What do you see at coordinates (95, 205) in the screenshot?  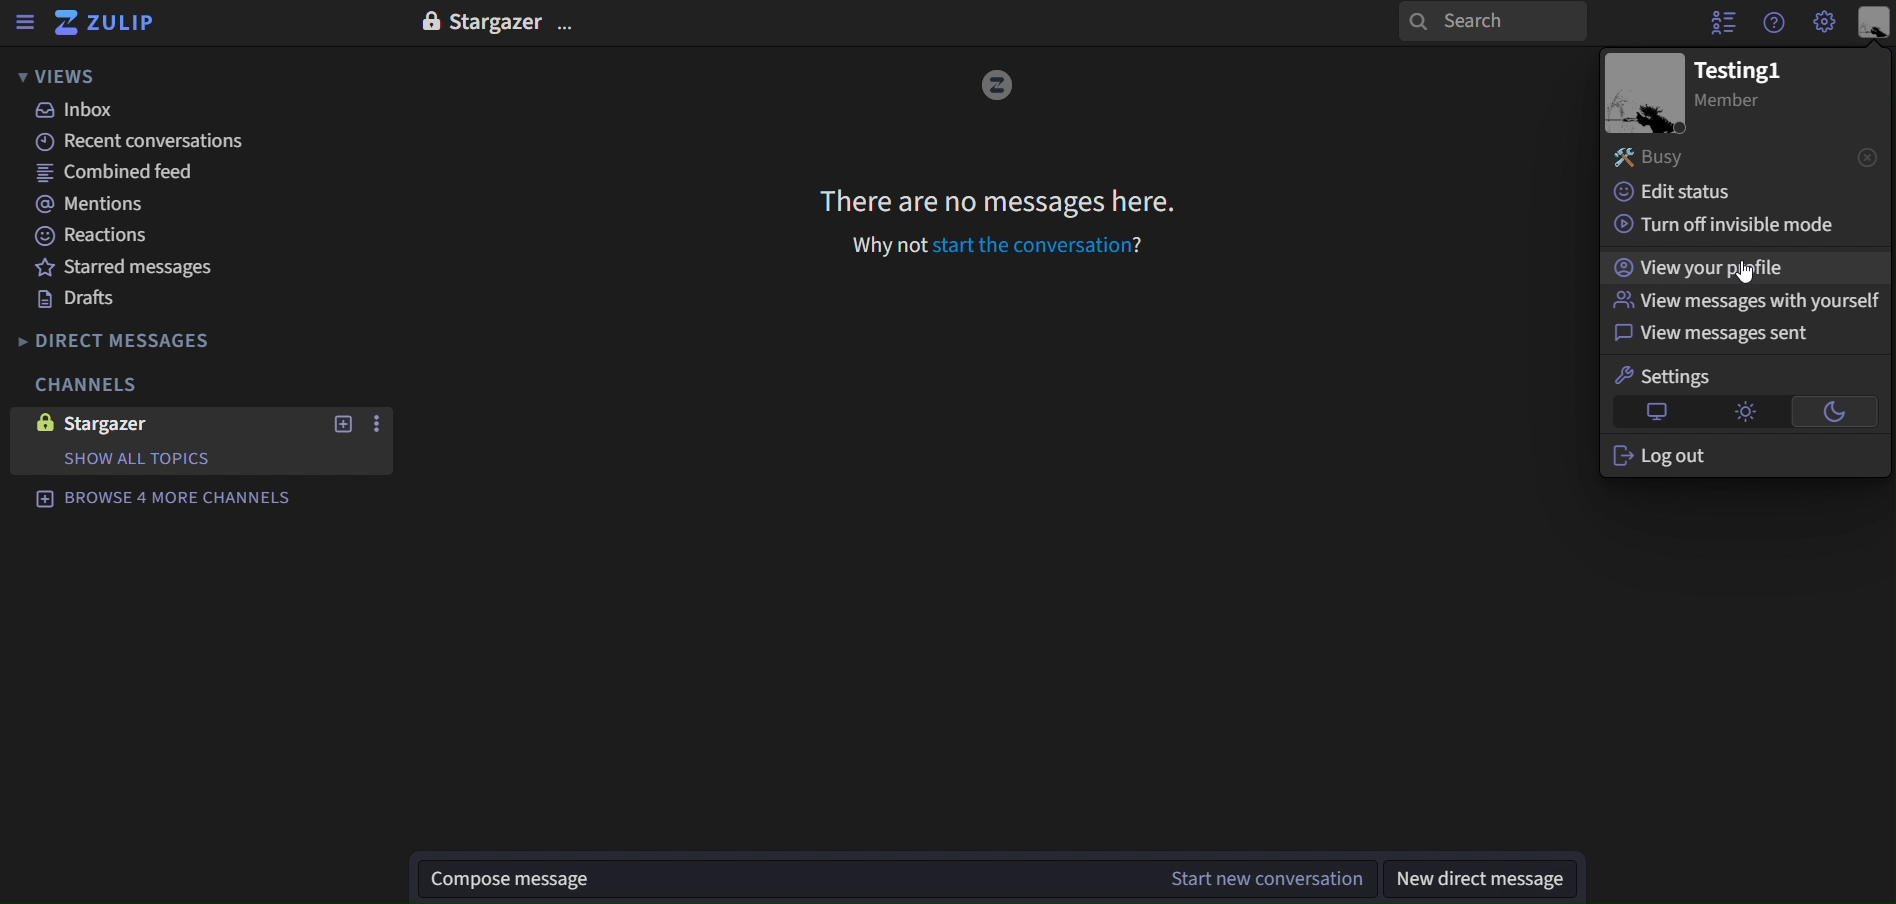 I see `mentions` at bounding box center [95, 205].